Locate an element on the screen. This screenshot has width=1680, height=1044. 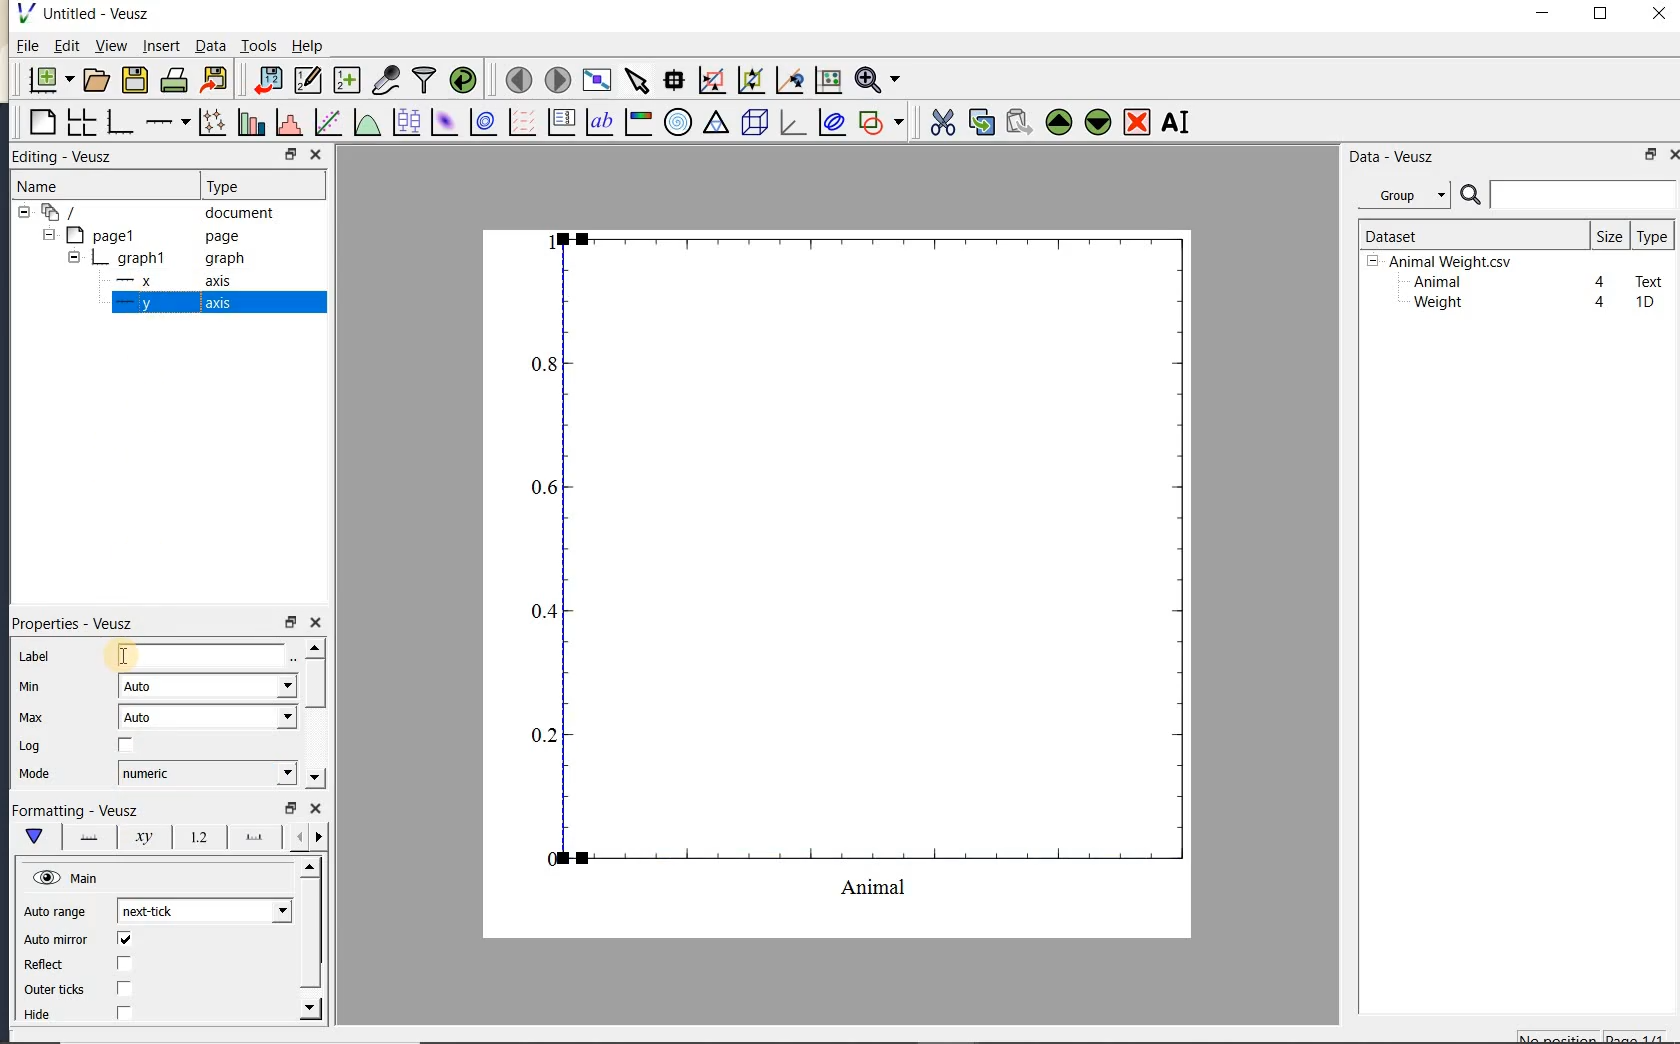
Animal is located at coordinates (1435, 283).